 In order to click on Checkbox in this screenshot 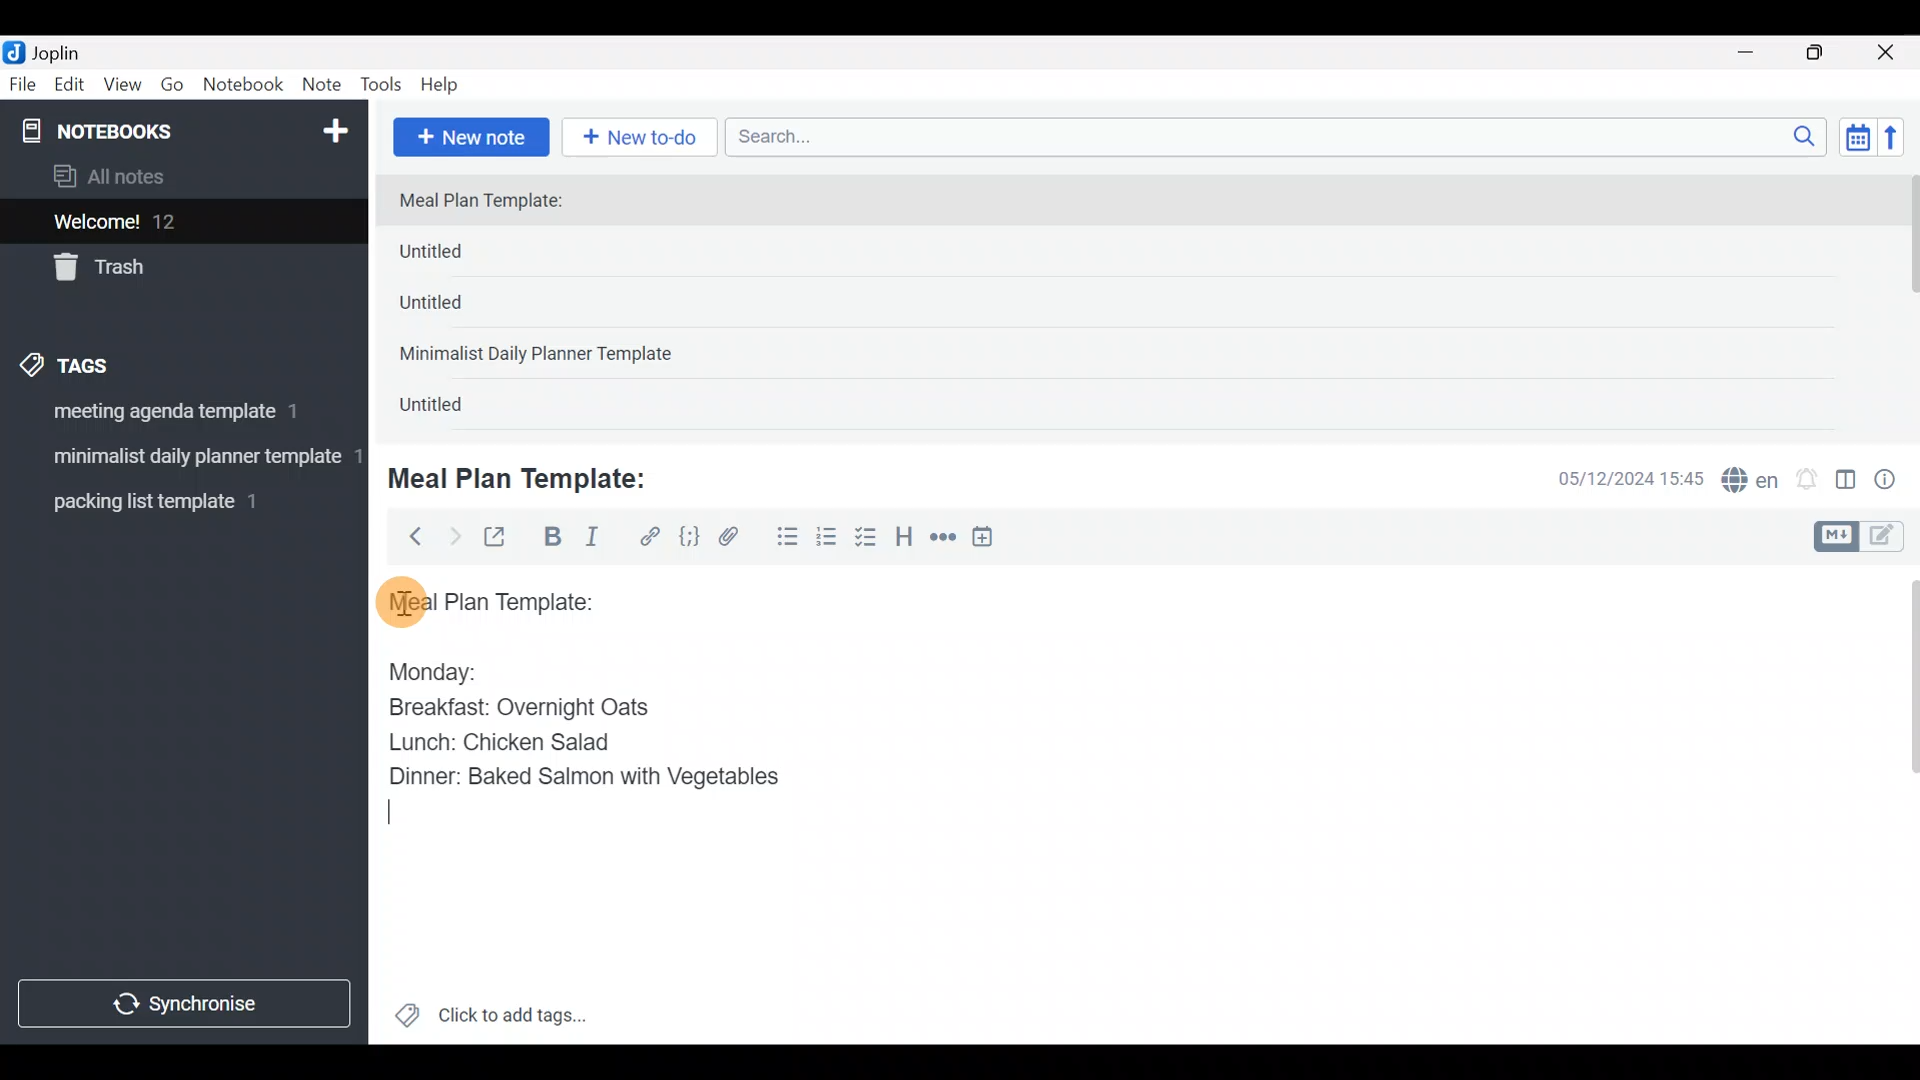, I will do `click(868, 539)`.